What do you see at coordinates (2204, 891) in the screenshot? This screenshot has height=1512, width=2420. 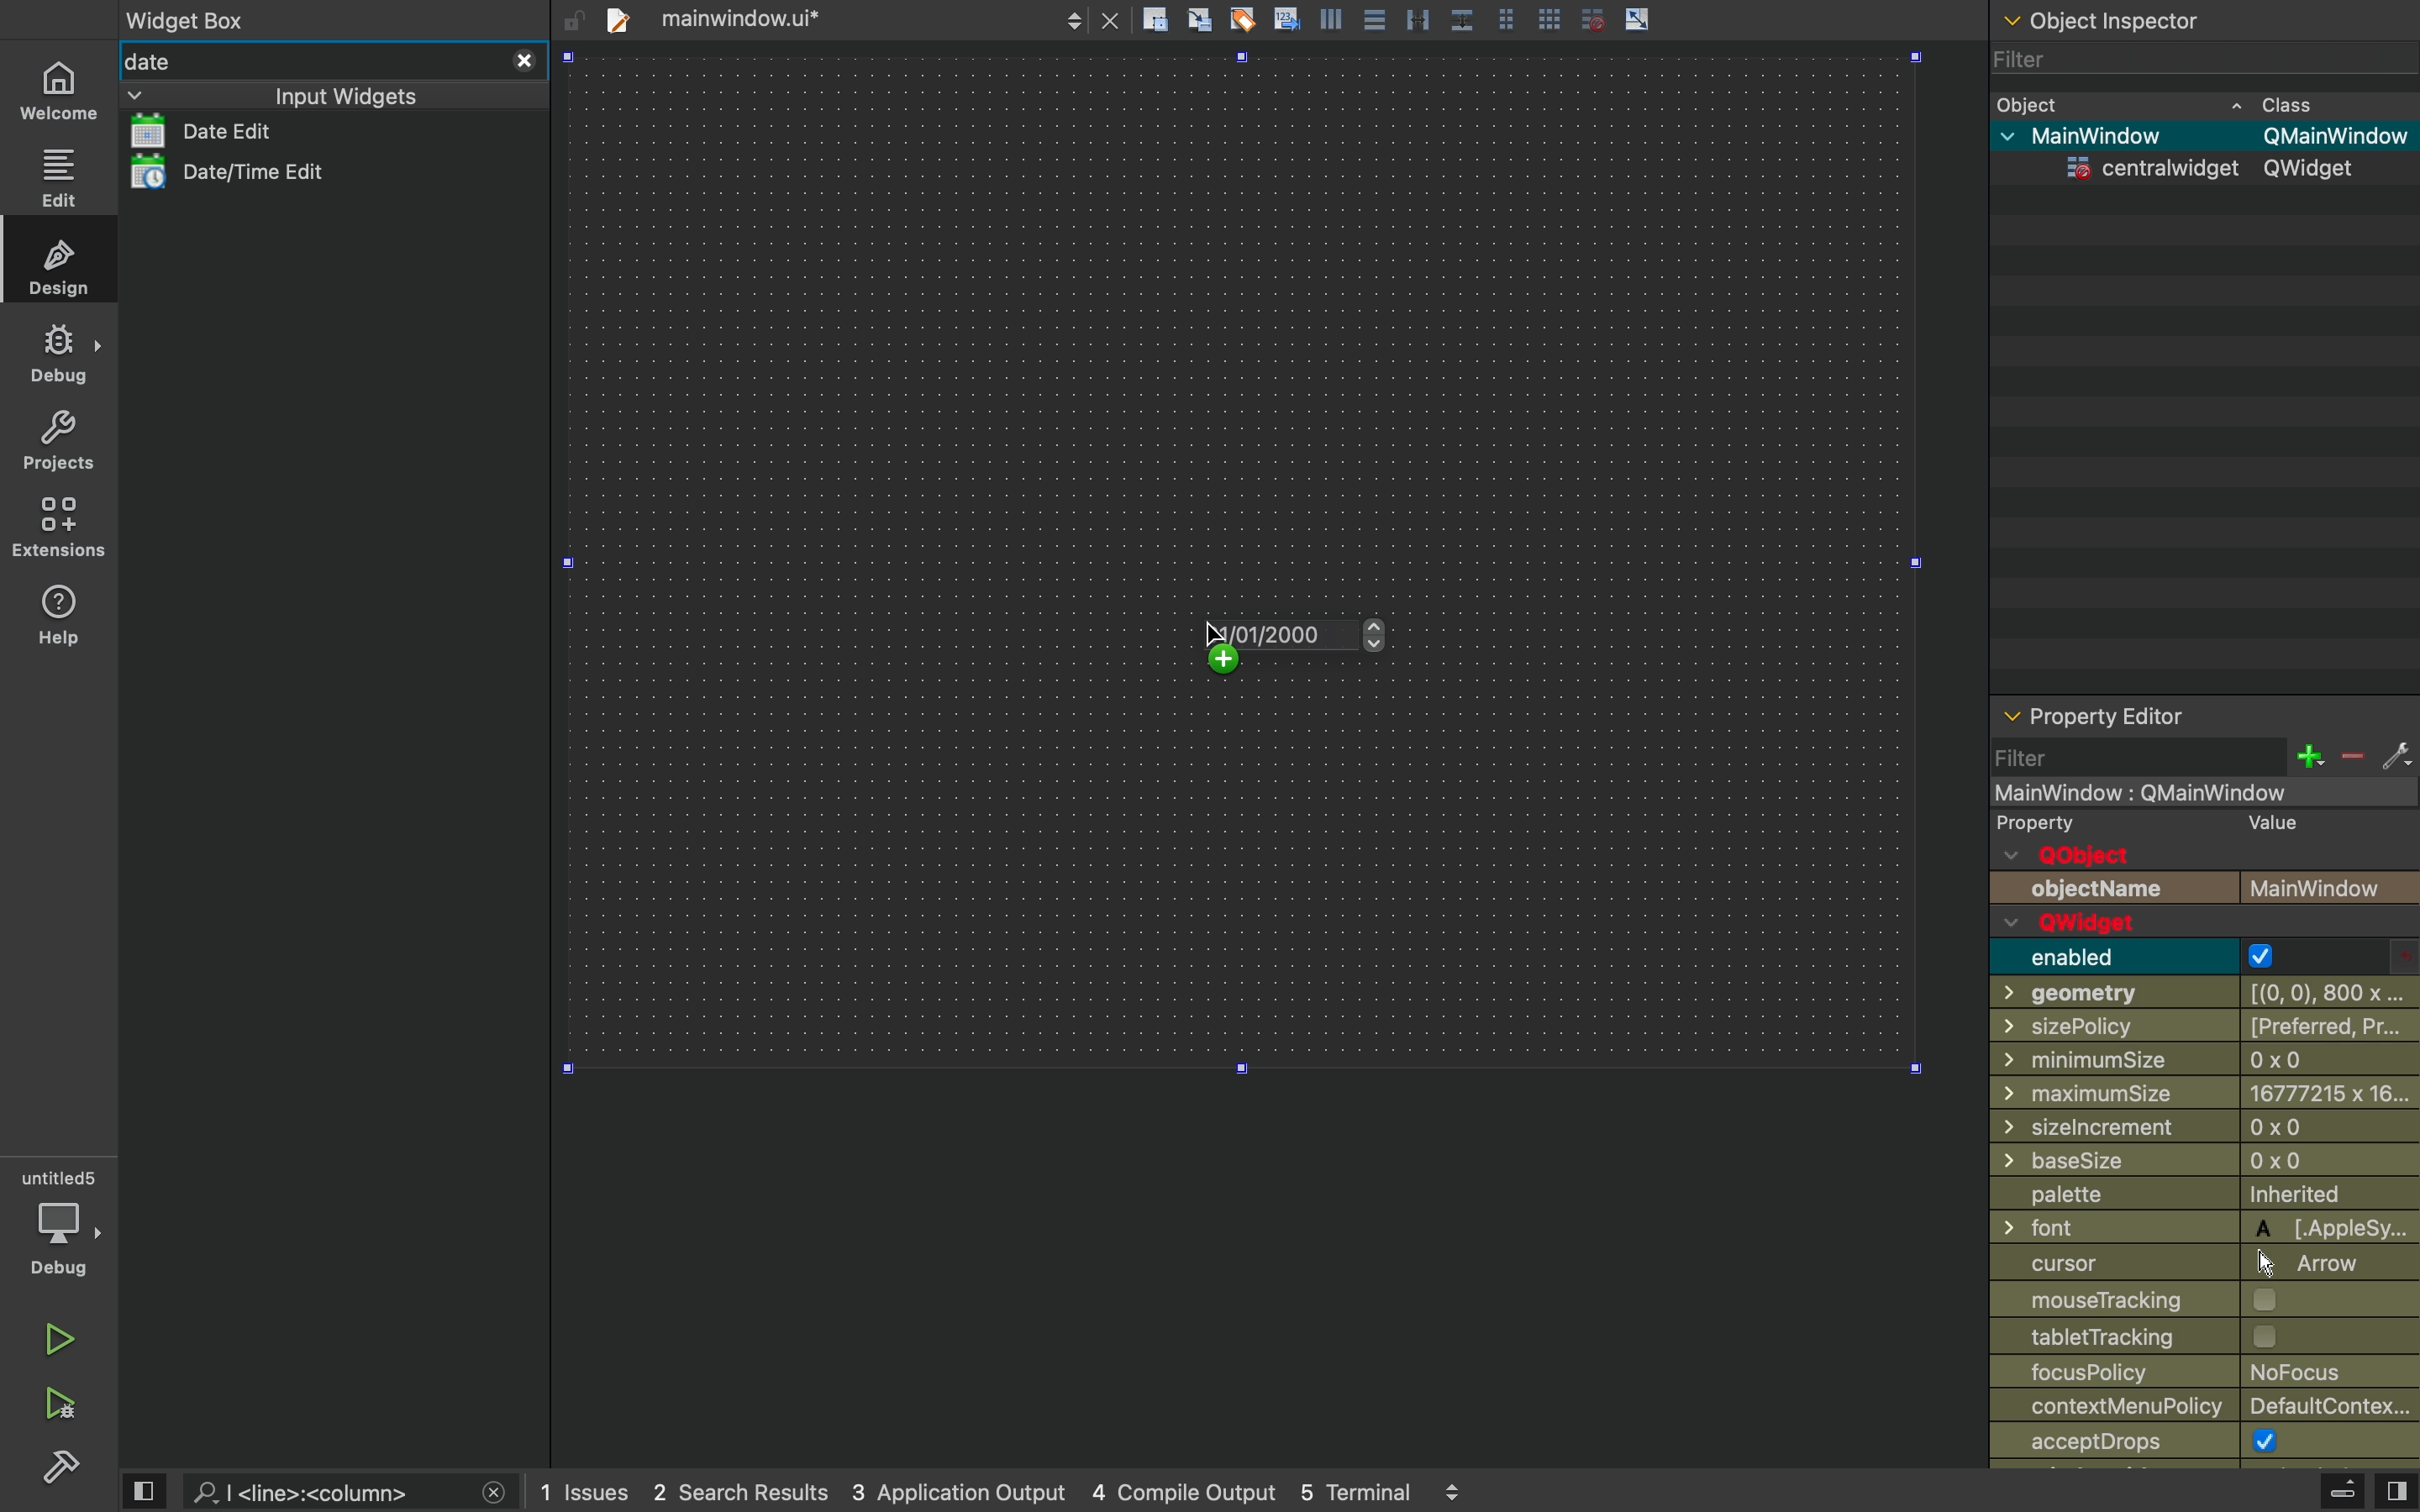 I see `object name` at bounding box center [2204, 891].